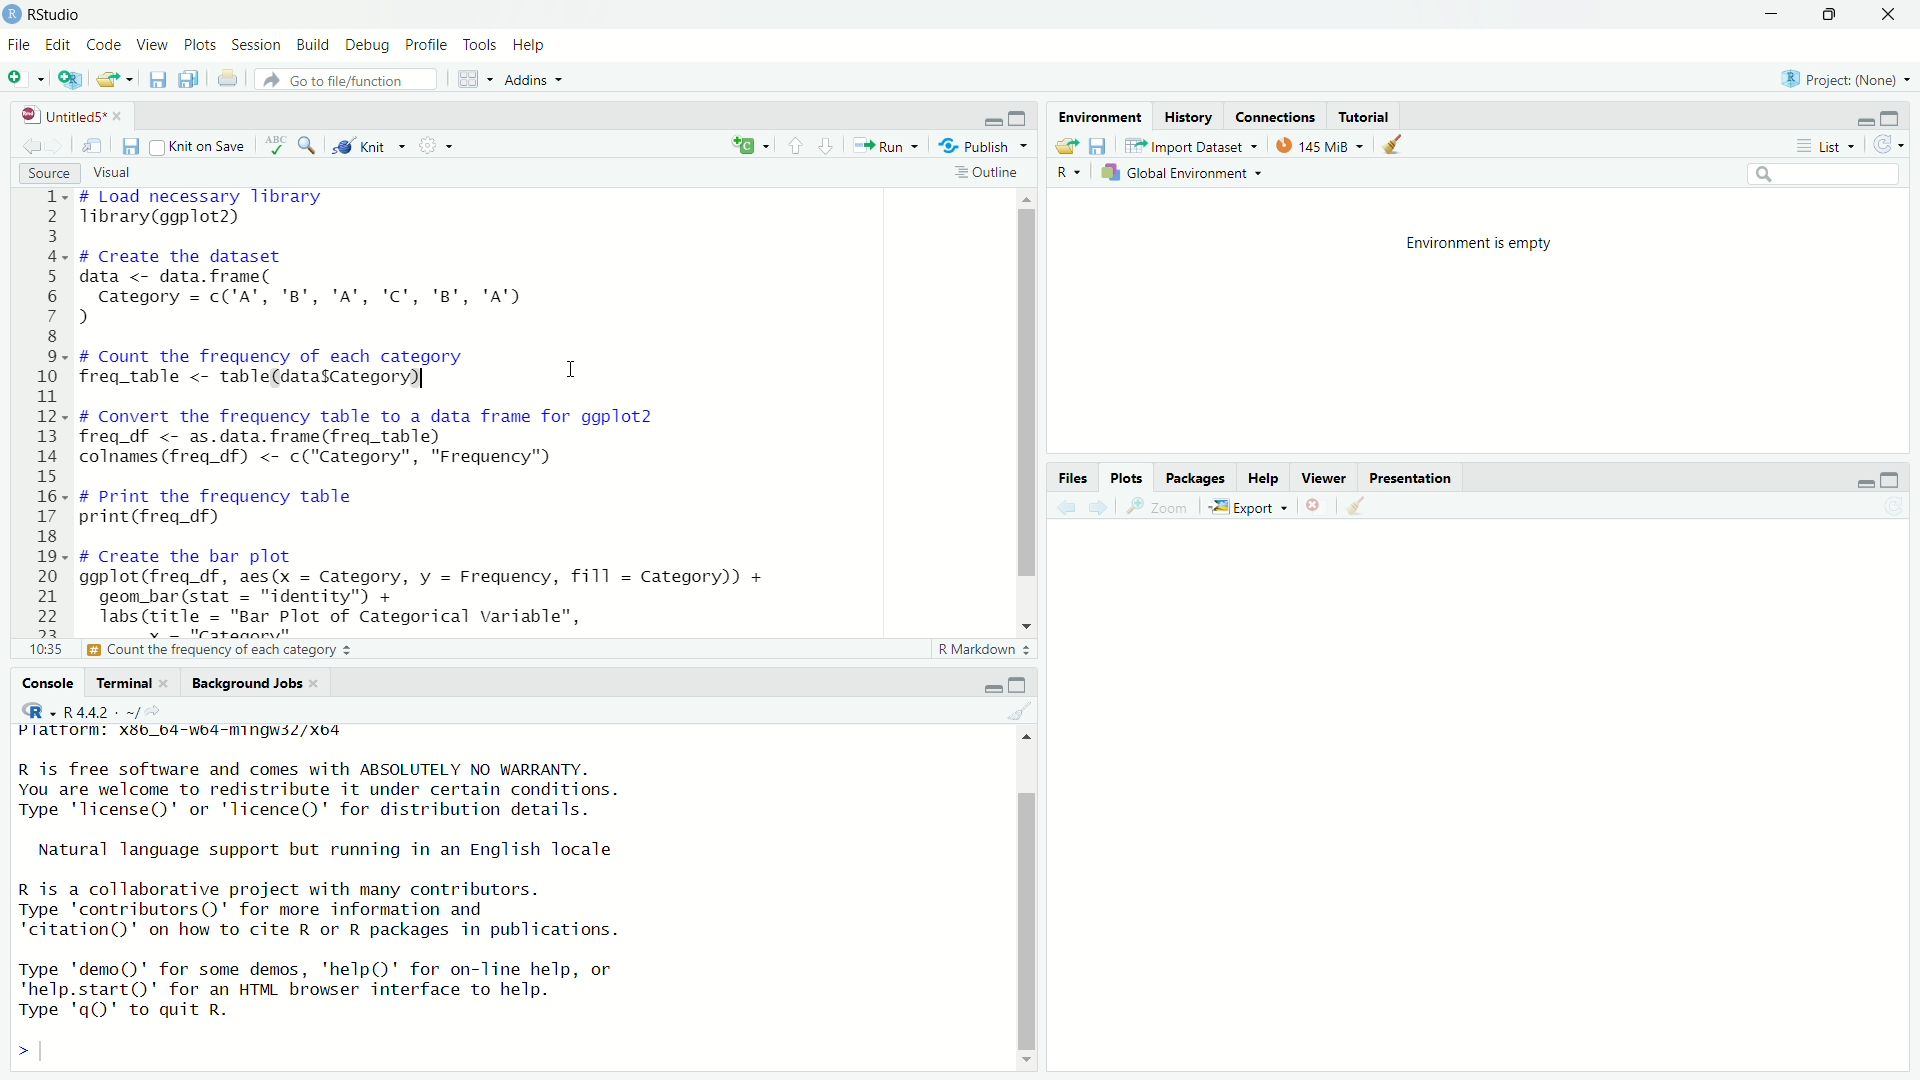 Image resolution: width=1920 pixels, height=1080 pixels. What do you see at coordinates (986, 650) in the screenshot?
I see `R markdown` at bounding box center [986, 650].